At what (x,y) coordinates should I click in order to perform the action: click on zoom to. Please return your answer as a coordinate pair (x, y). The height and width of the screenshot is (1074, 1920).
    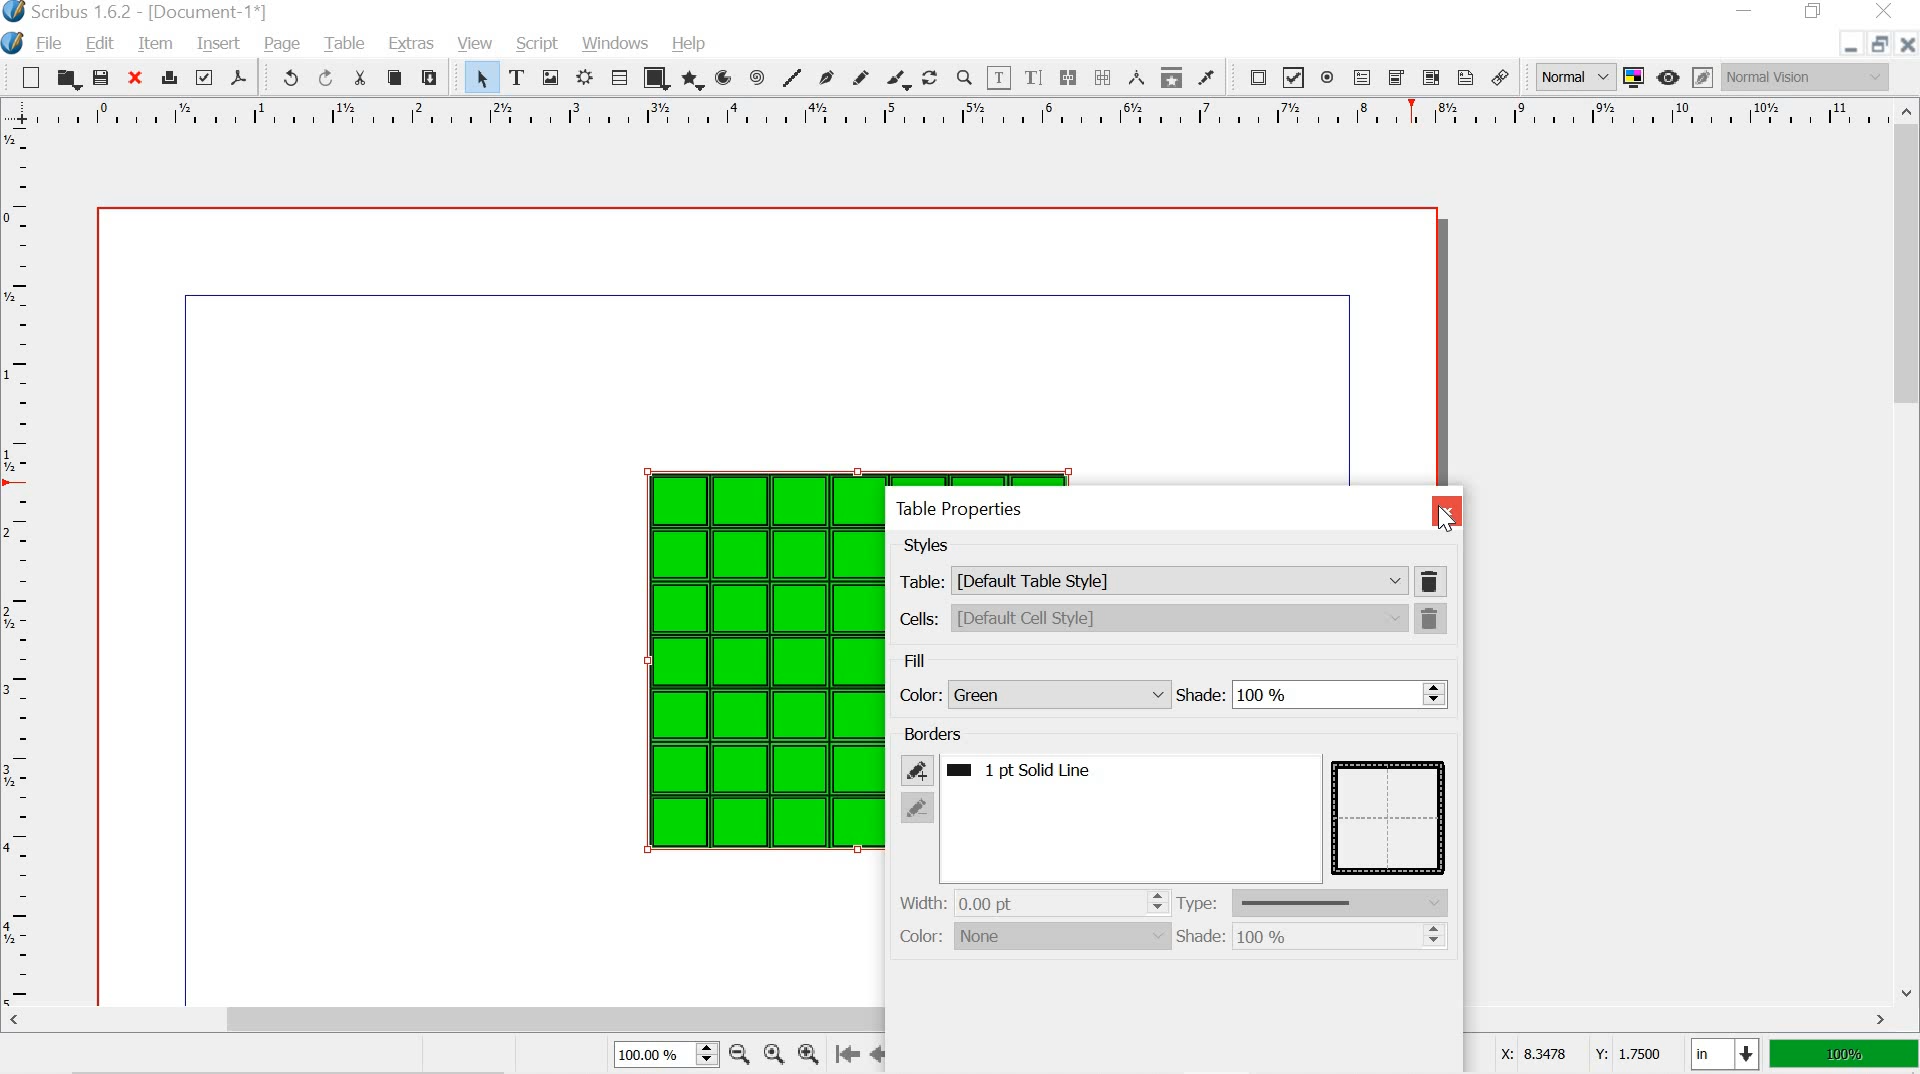
    Looking at the image, I should click on (772, 1053).